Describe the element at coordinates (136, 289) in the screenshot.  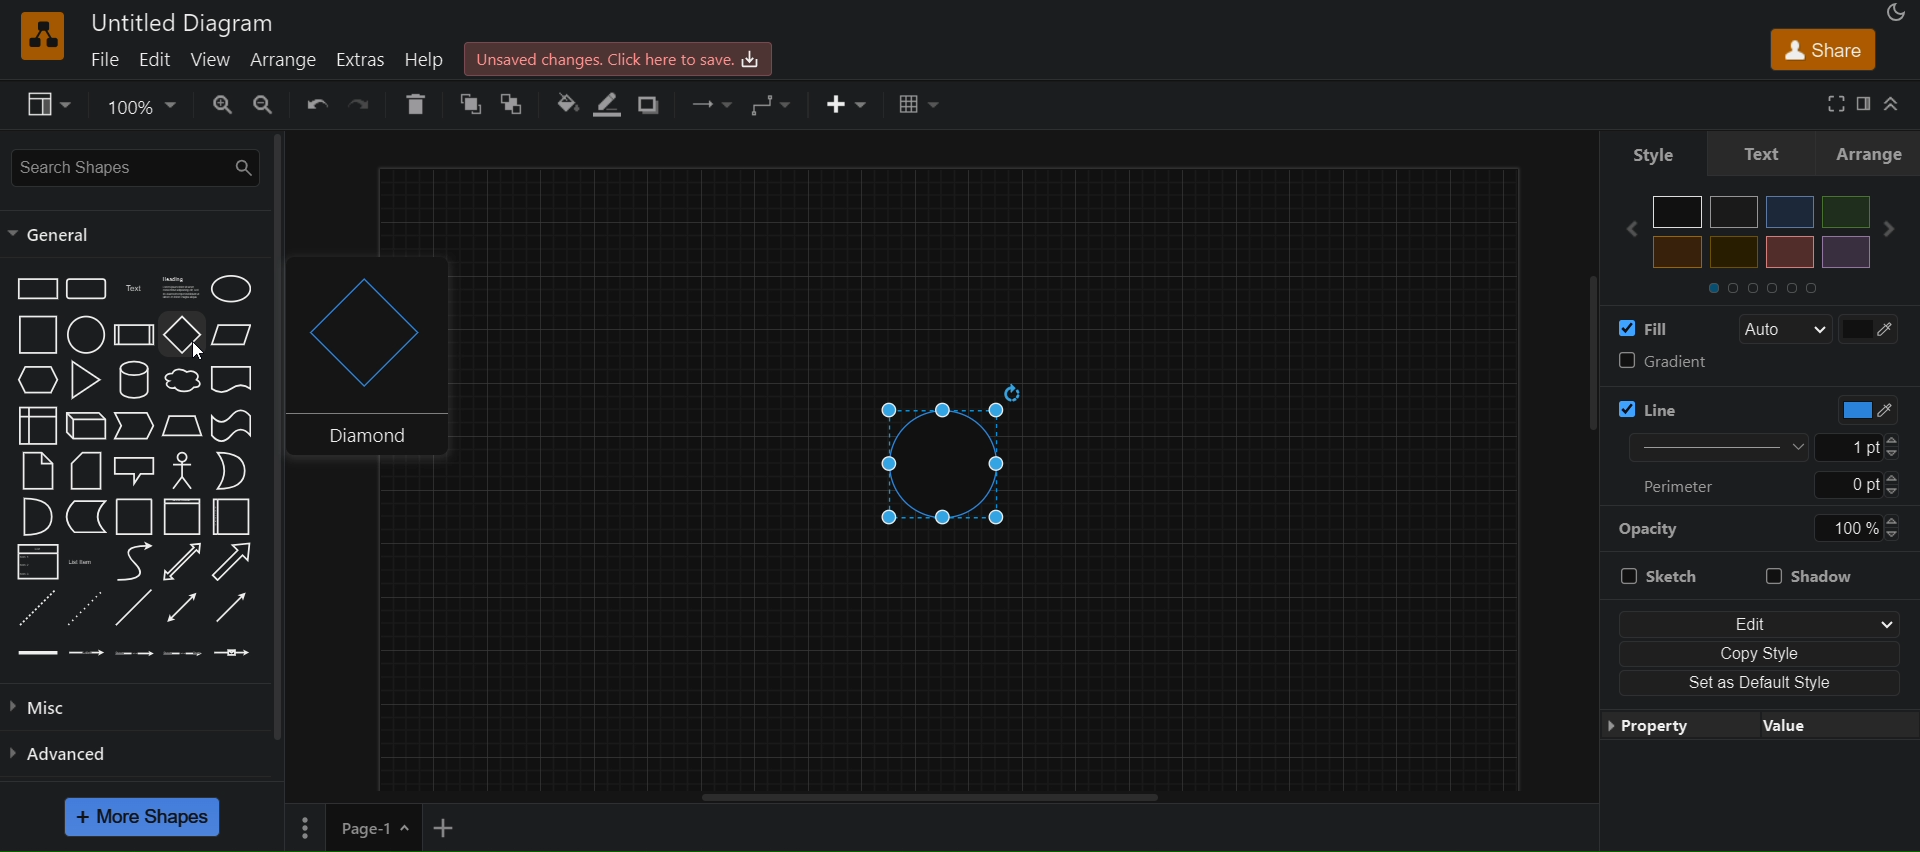
I see `text` at that location.